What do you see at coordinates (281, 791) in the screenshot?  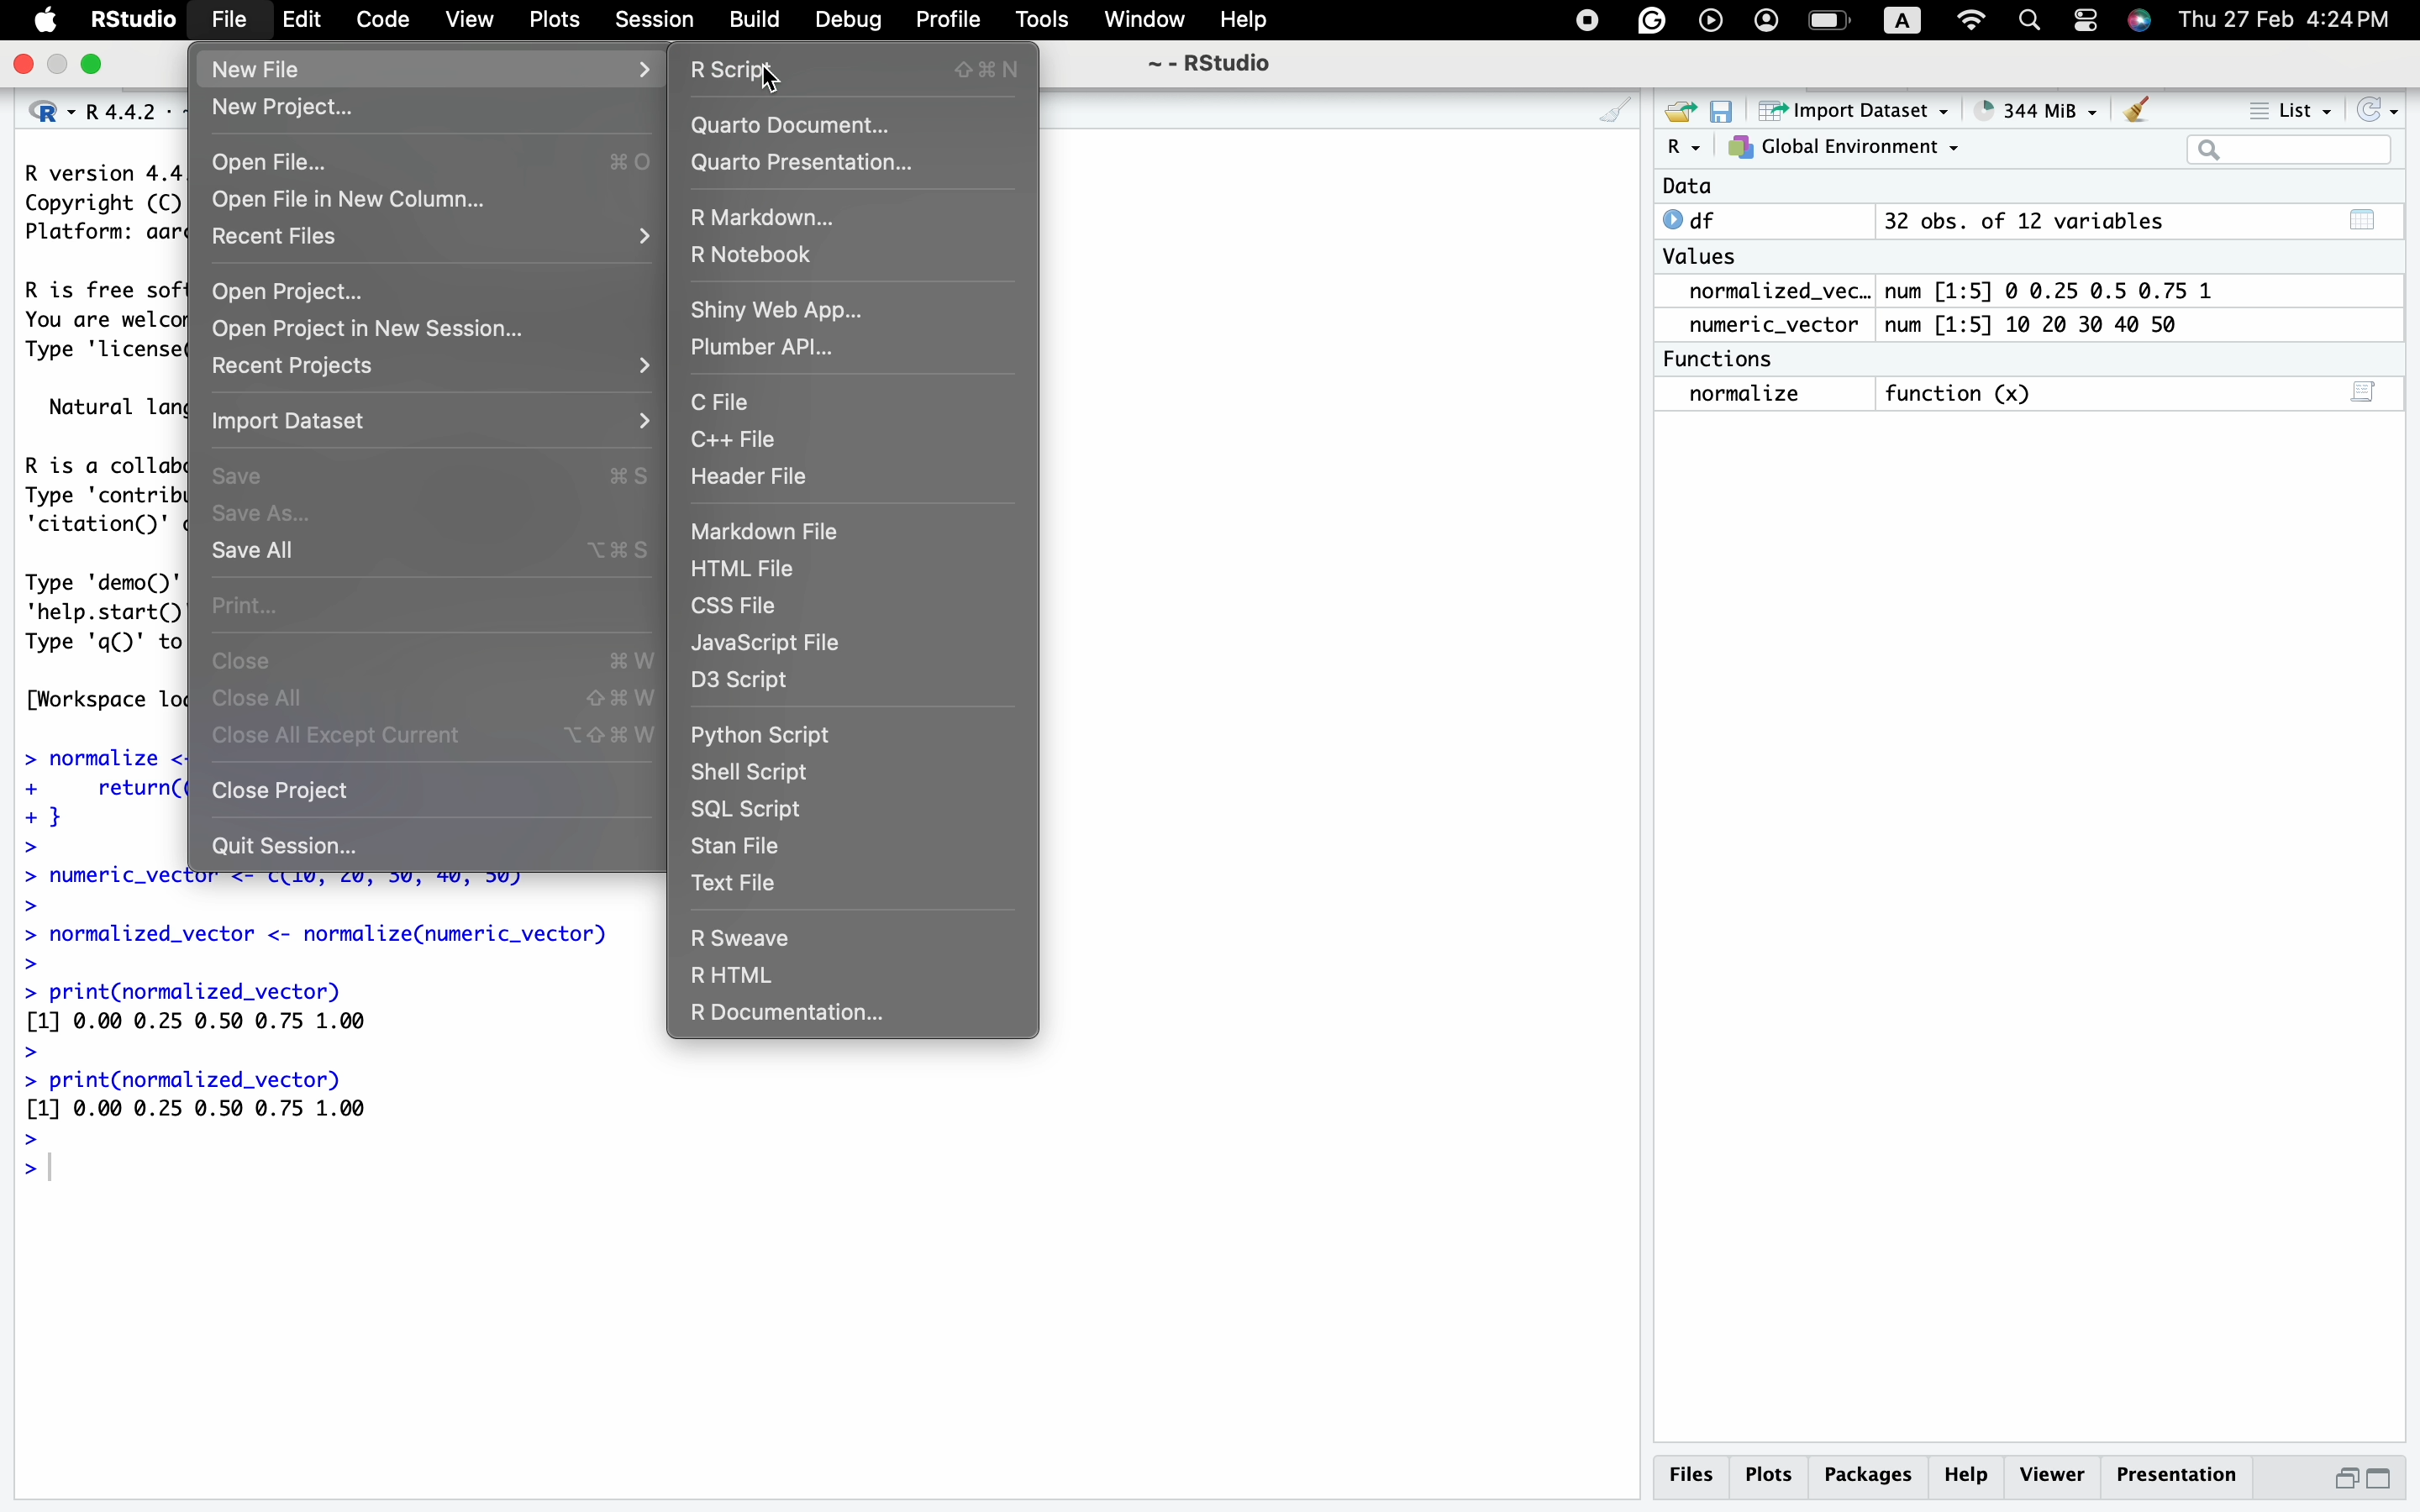 I see `Close project` at bounding box center [281, 791].